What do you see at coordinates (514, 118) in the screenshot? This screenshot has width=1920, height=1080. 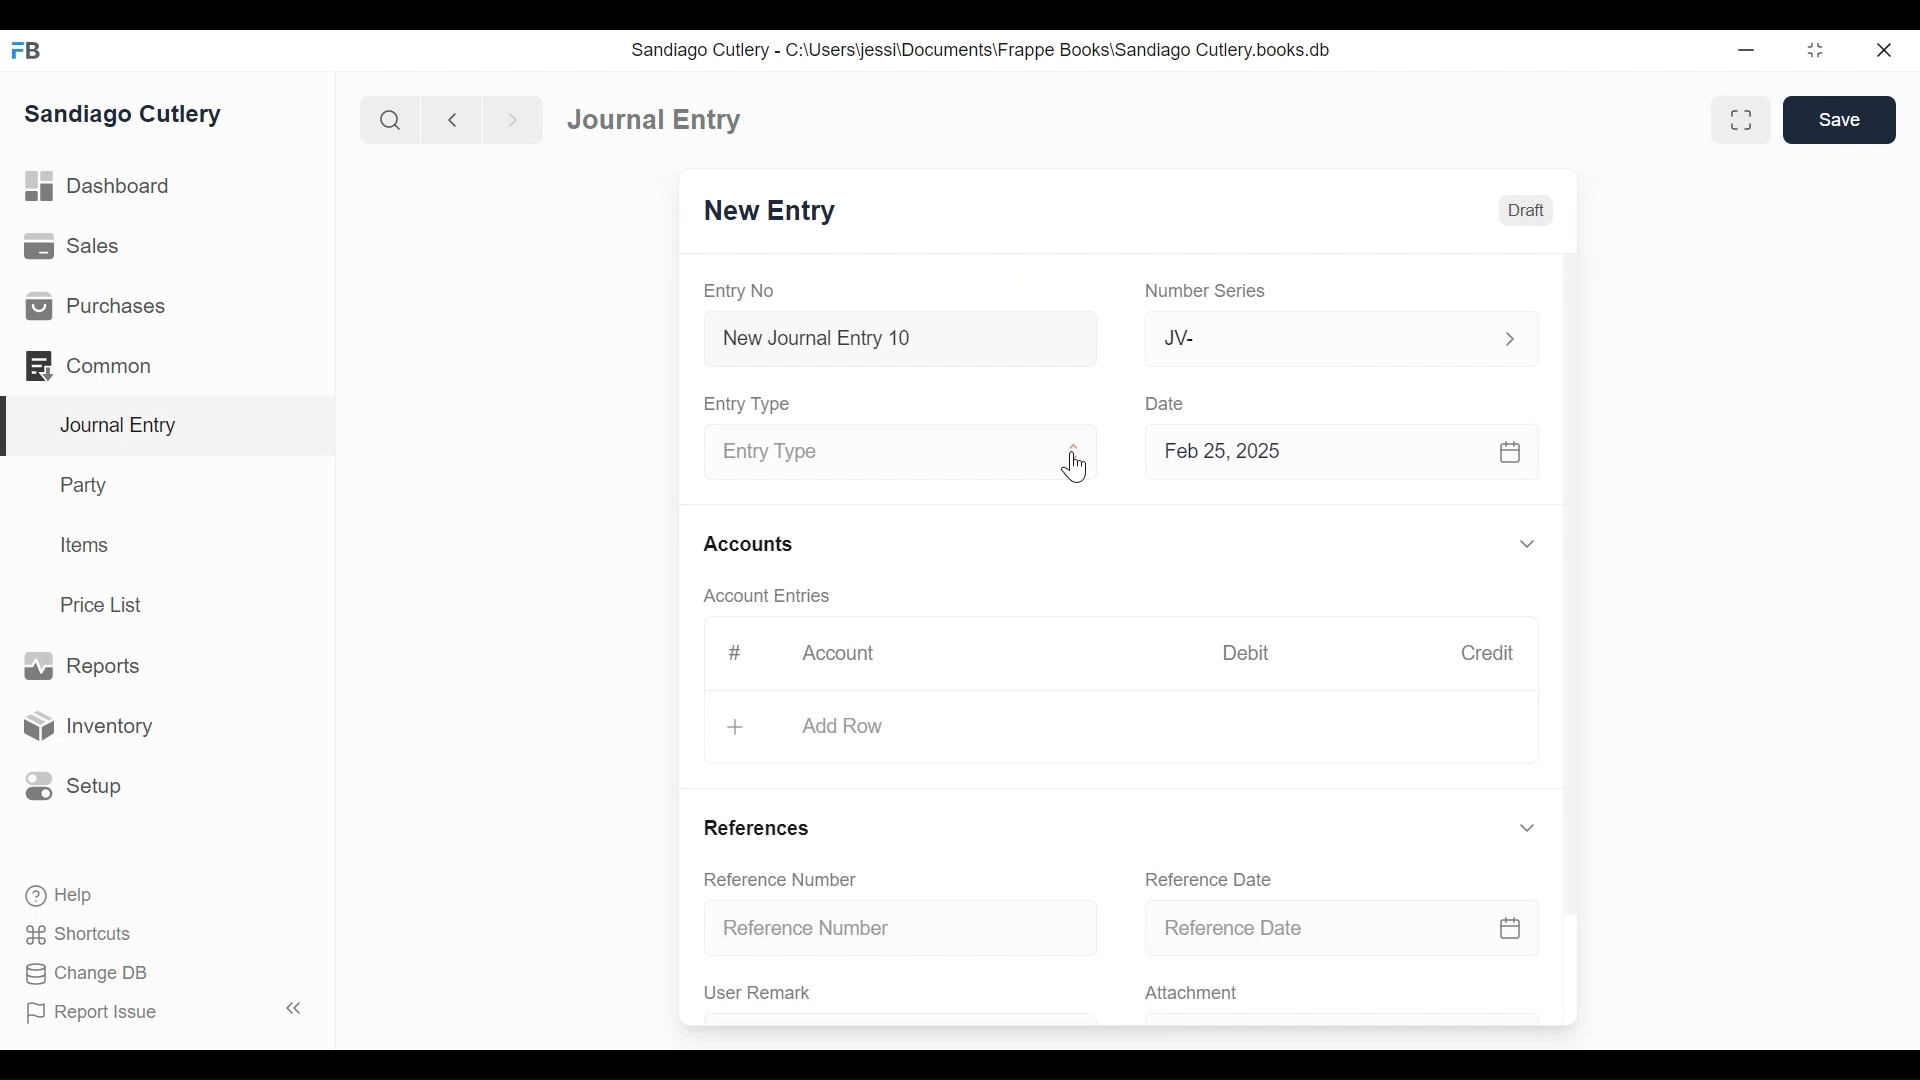 I see `Navigate Forward` at bounding box center [514, 118].